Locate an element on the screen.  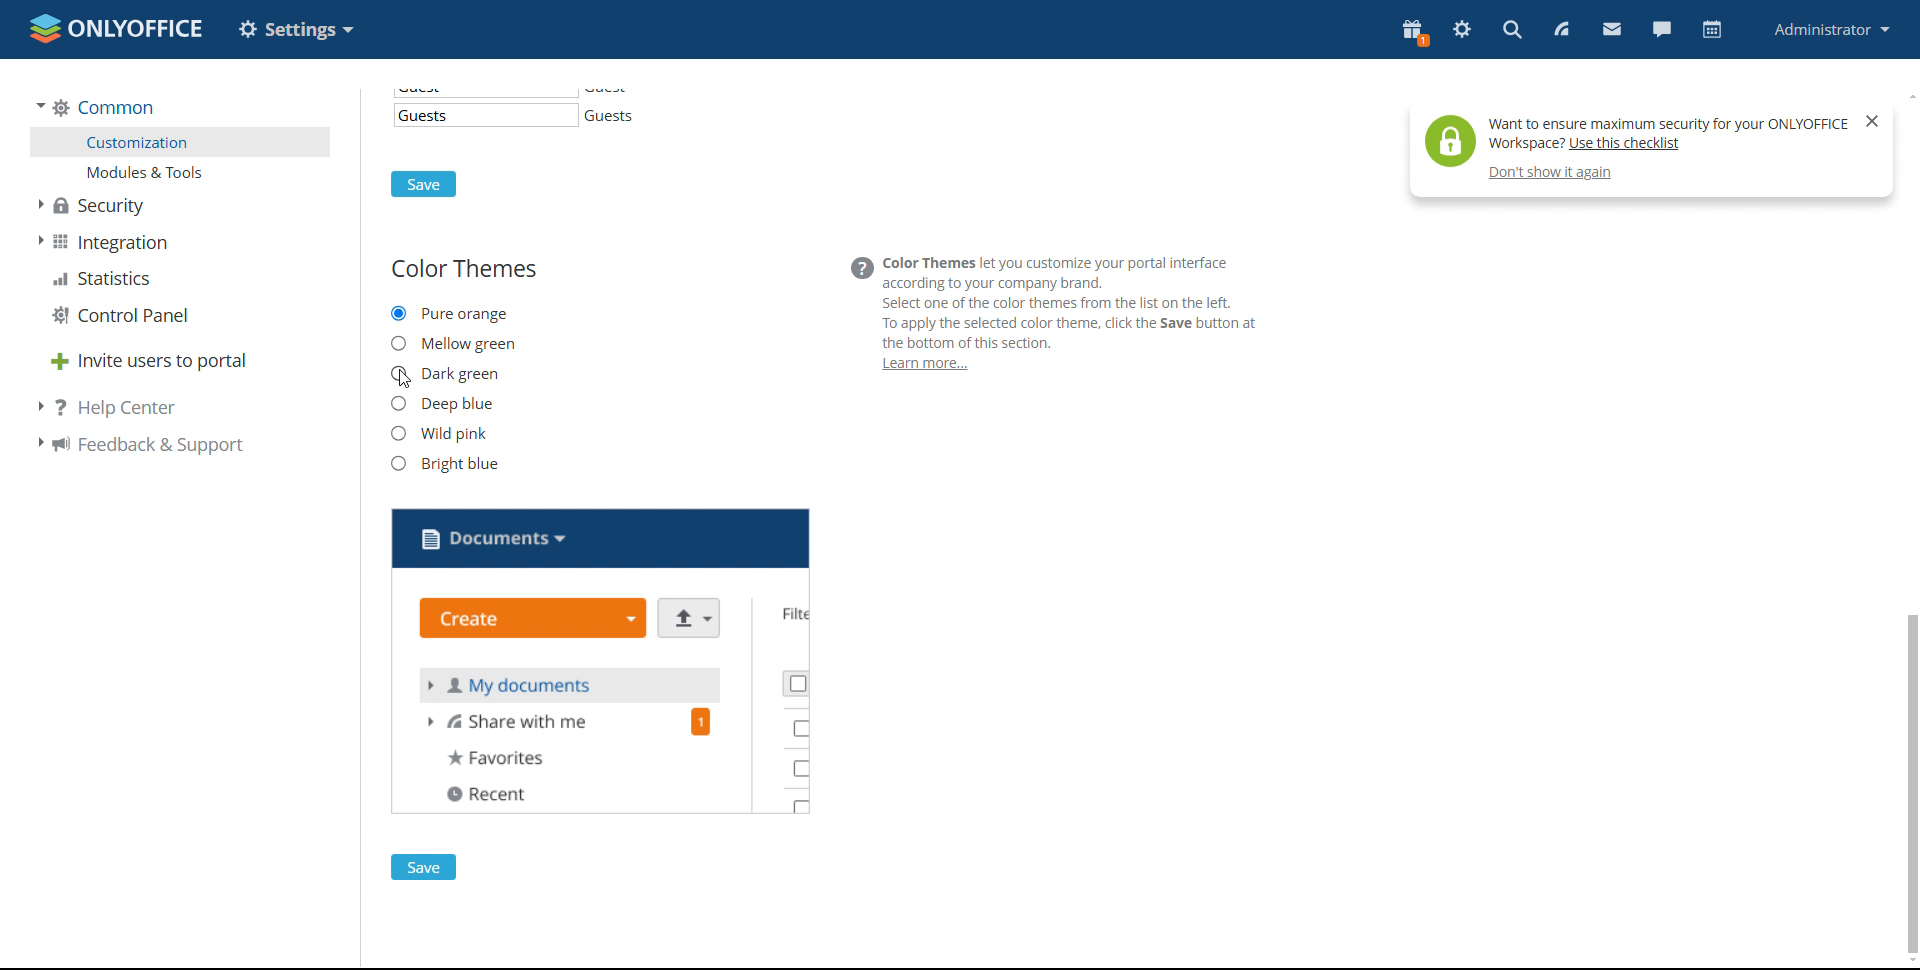
chat is located at coordinates (1661, 29).